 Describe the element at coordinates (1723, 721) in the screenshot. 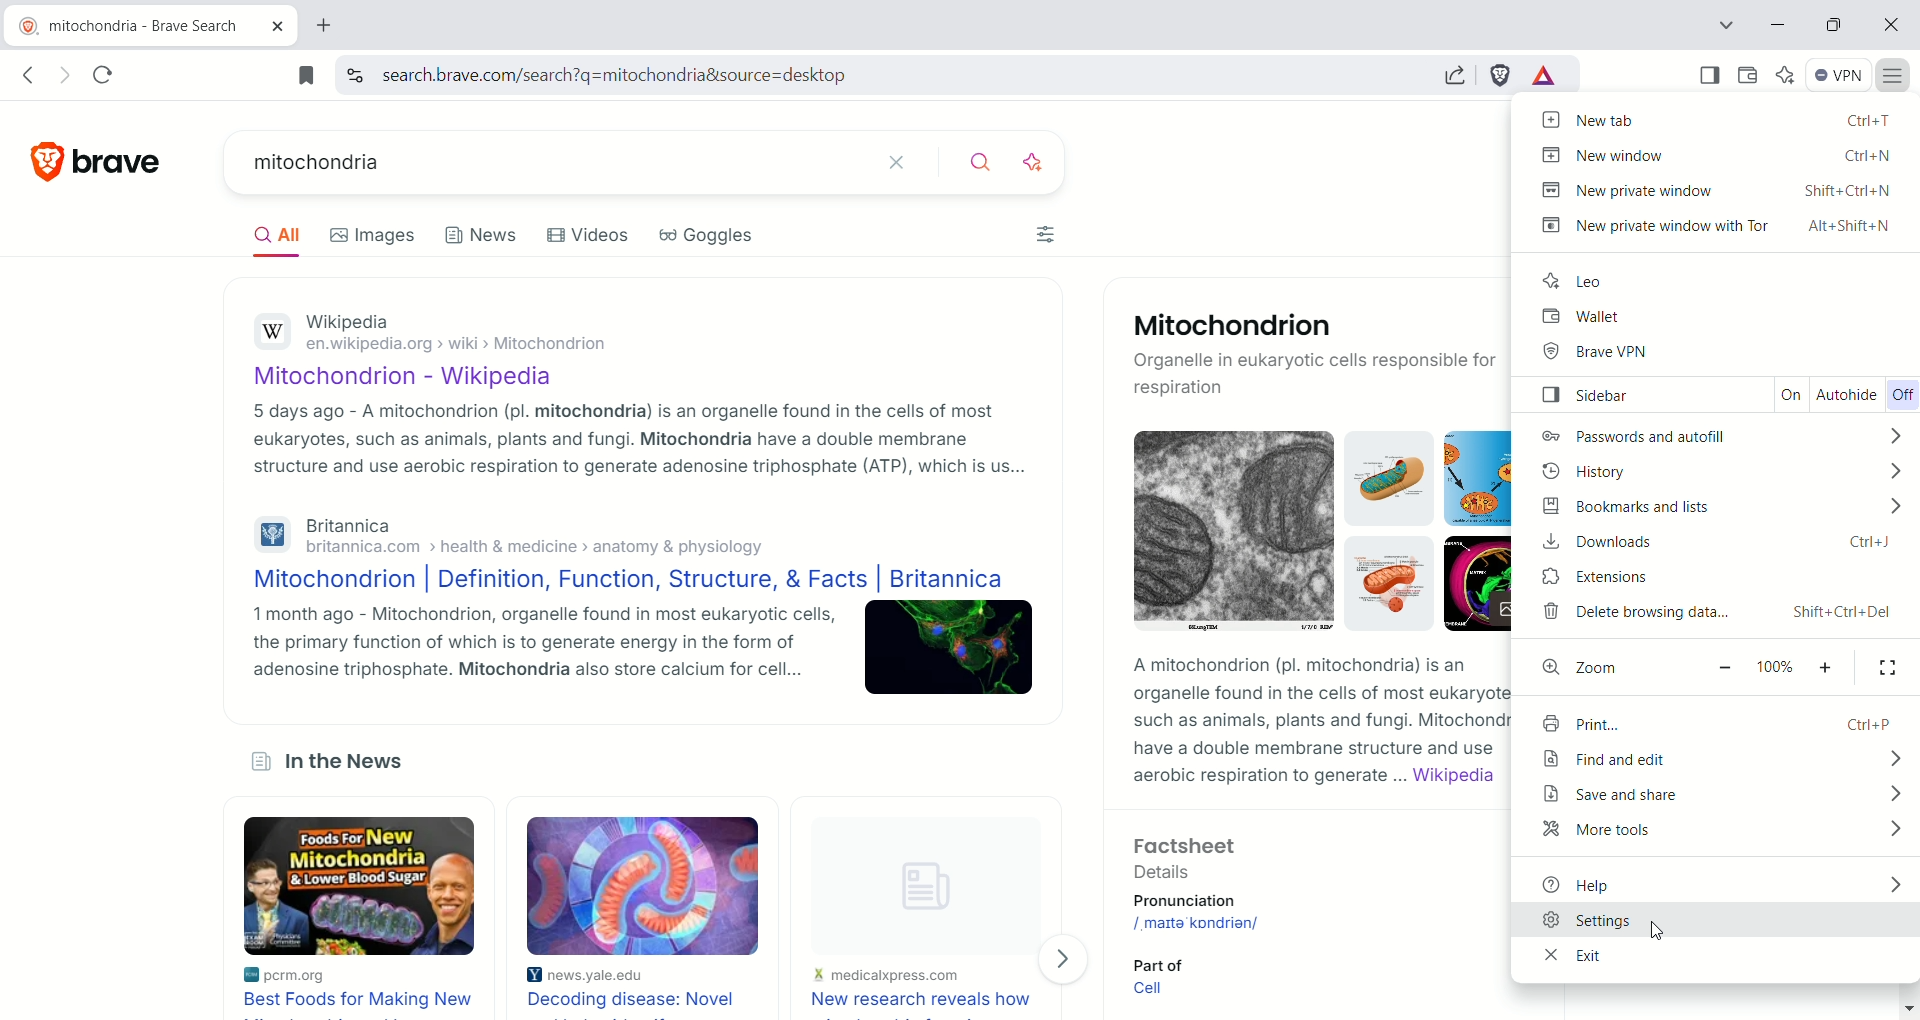

I see `print` at that location.